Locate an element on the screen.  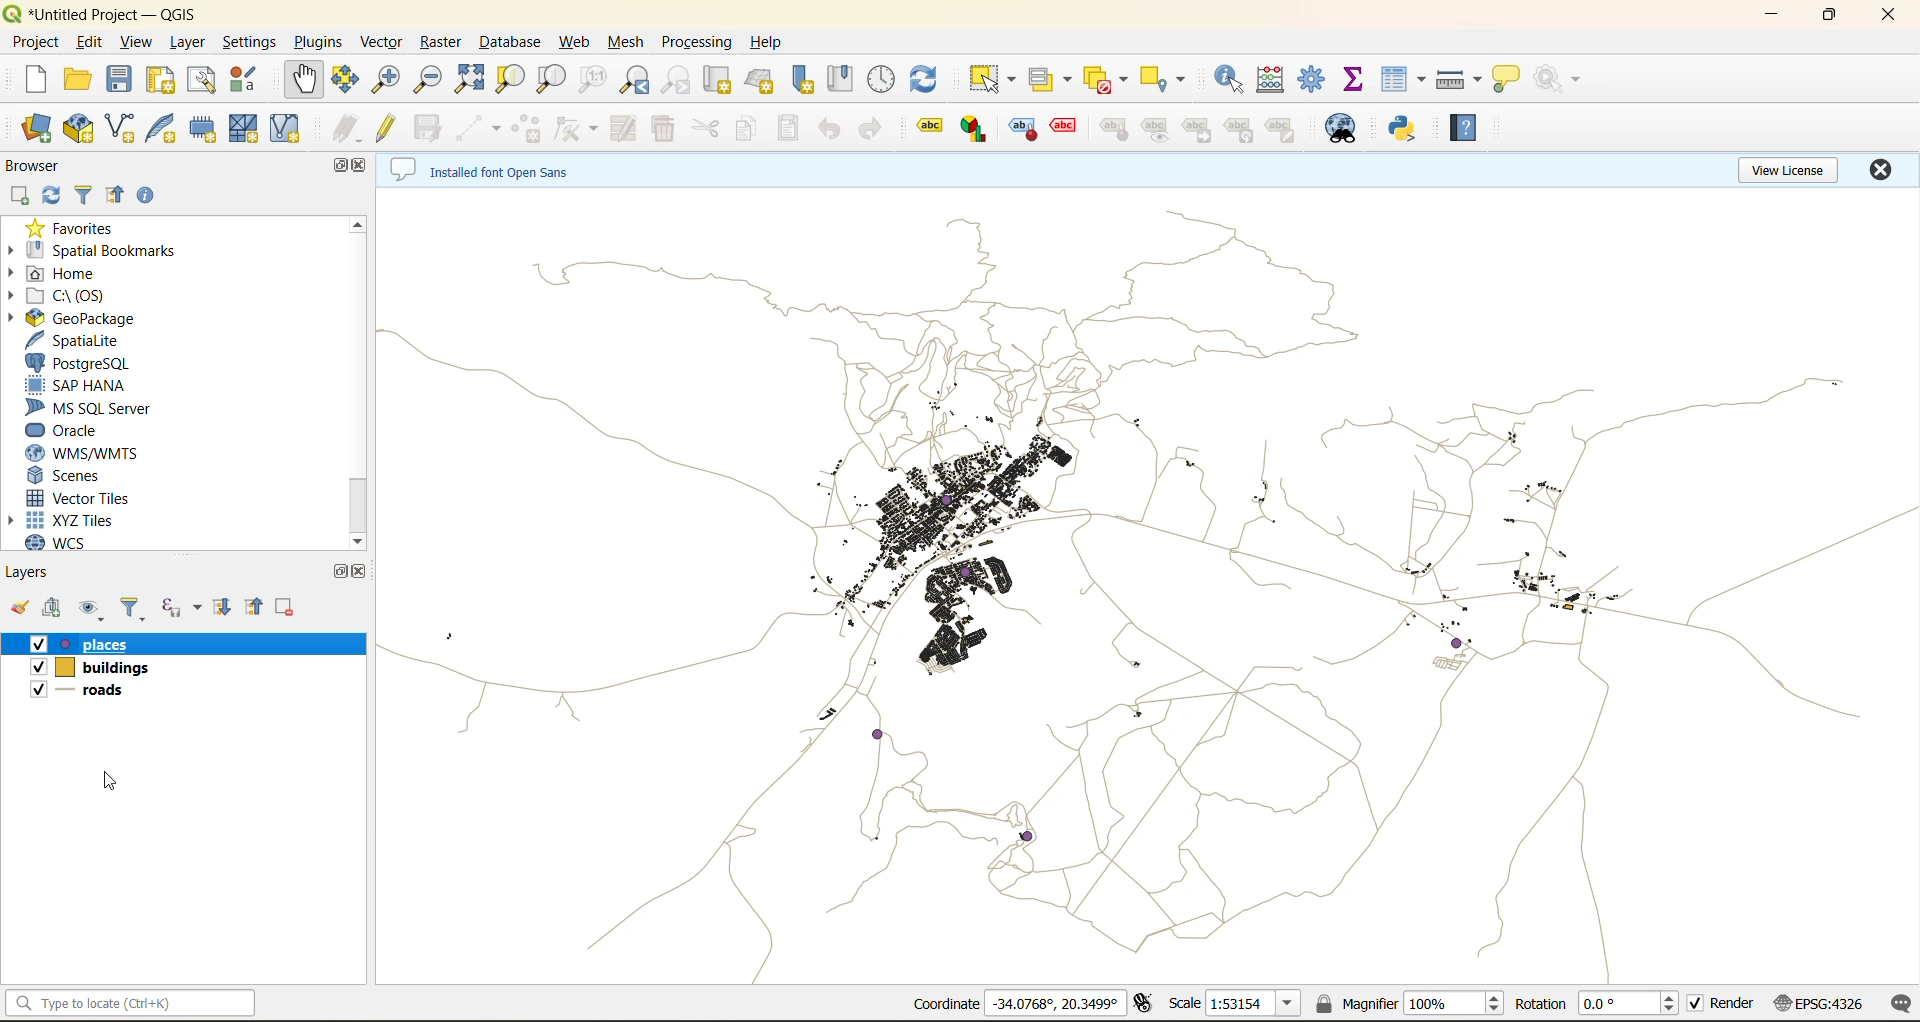
project is located at coordinates (35, 43).